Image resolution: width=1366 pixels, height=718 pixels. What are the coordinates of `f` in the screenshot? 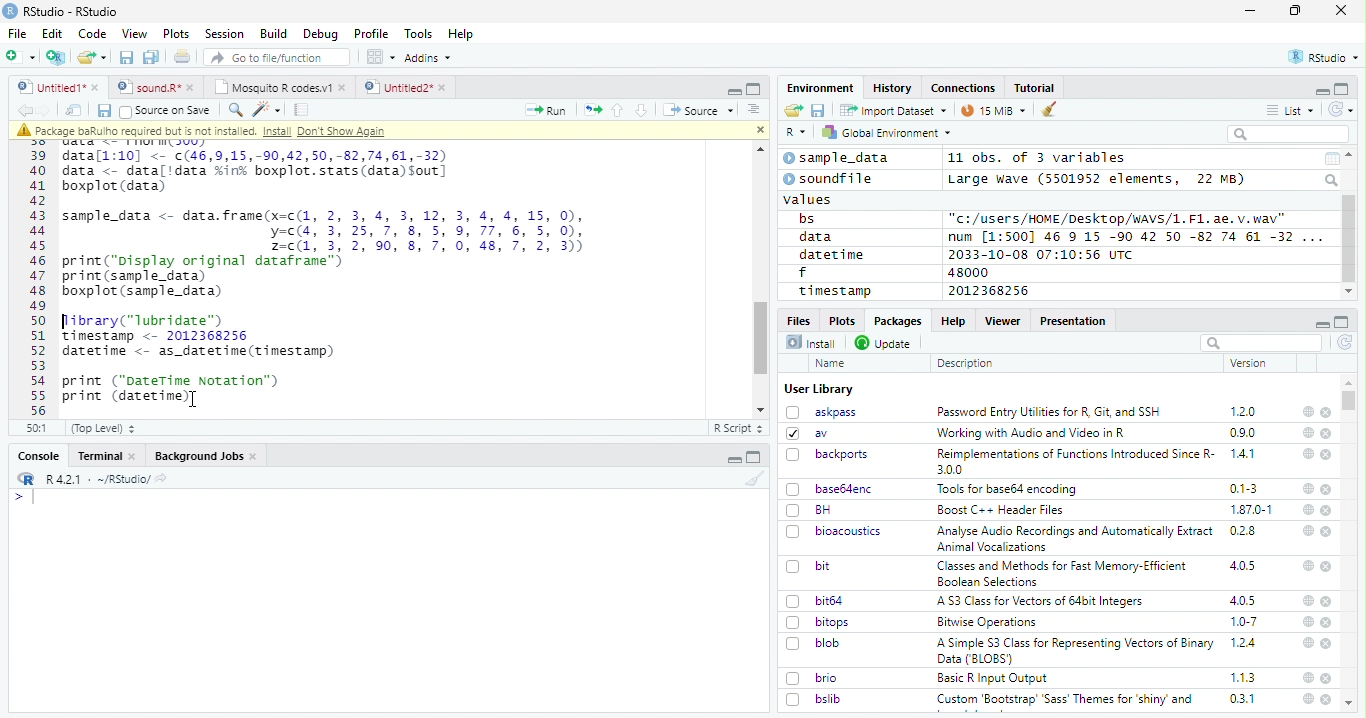 It's located at (803, 273).